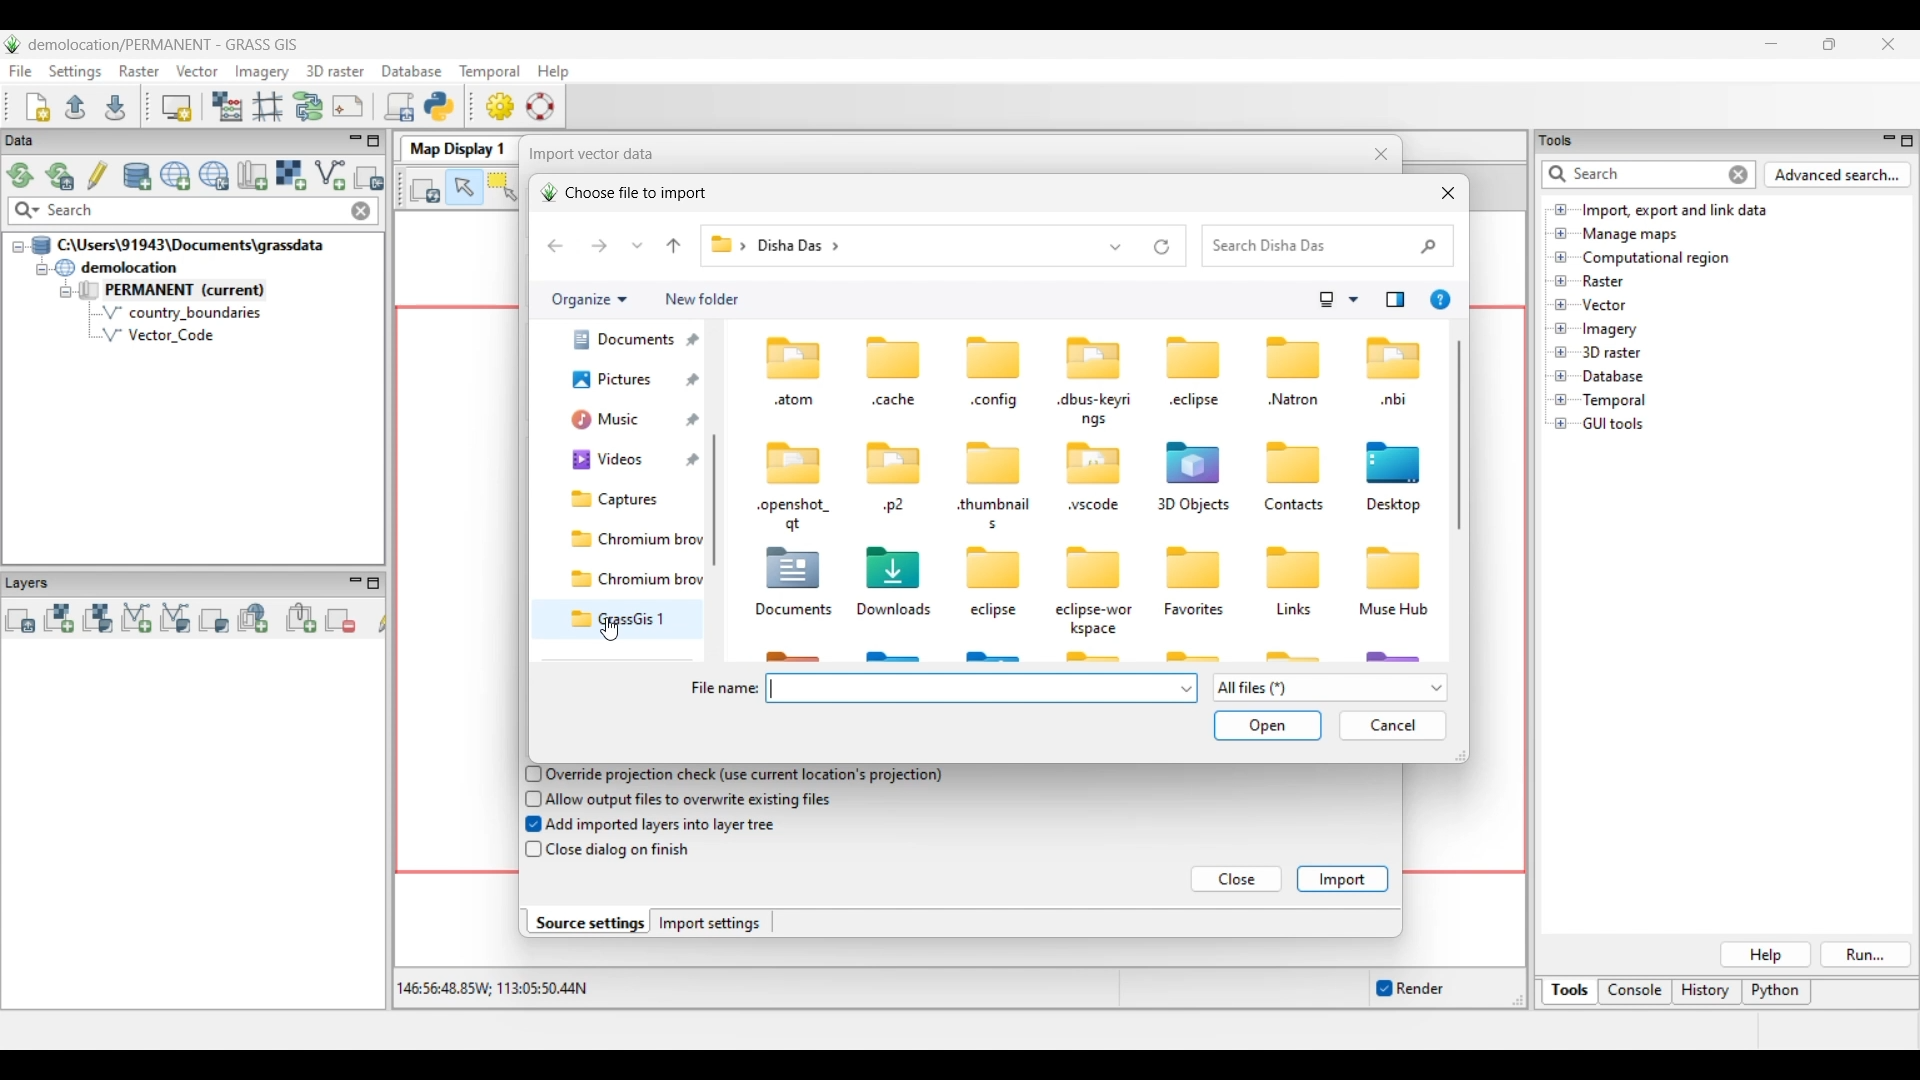 The width and height of the screenshot is (1920, 1080). I want to click on 3D Objects, so click(1192, 506).